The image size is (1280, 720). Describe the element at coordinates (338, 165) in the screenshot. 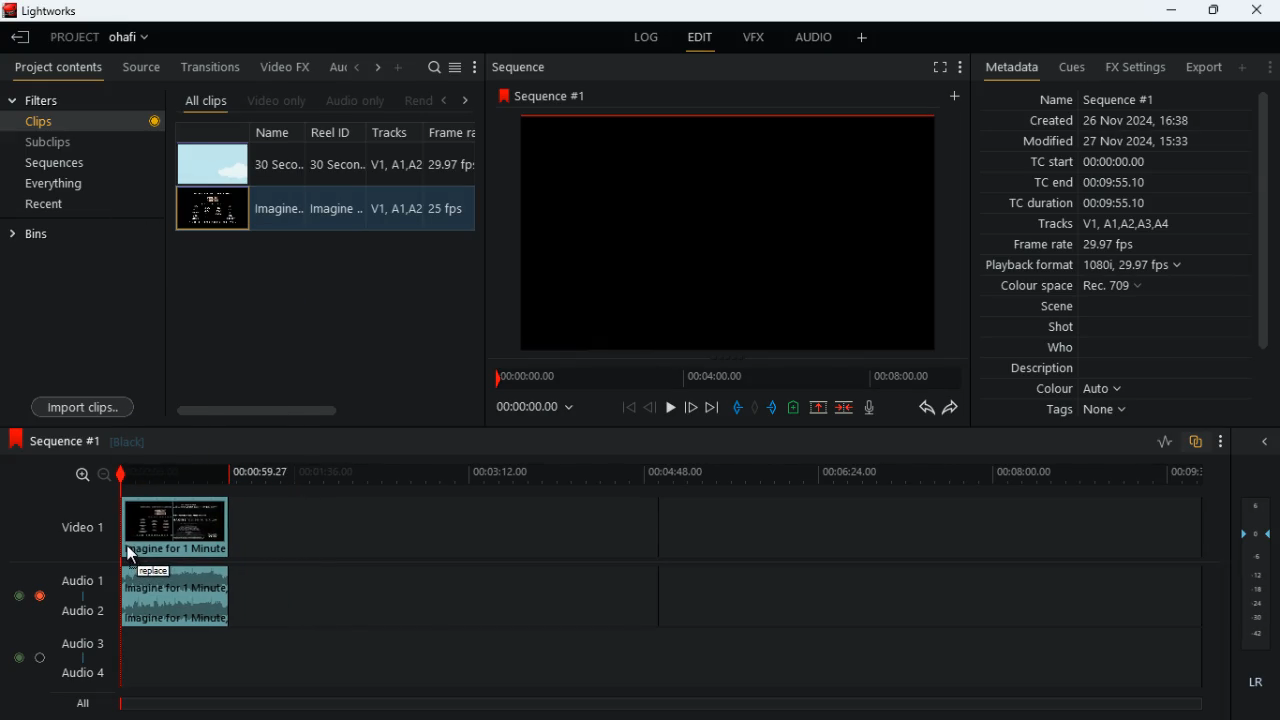

I see `Reel ID` at that location.